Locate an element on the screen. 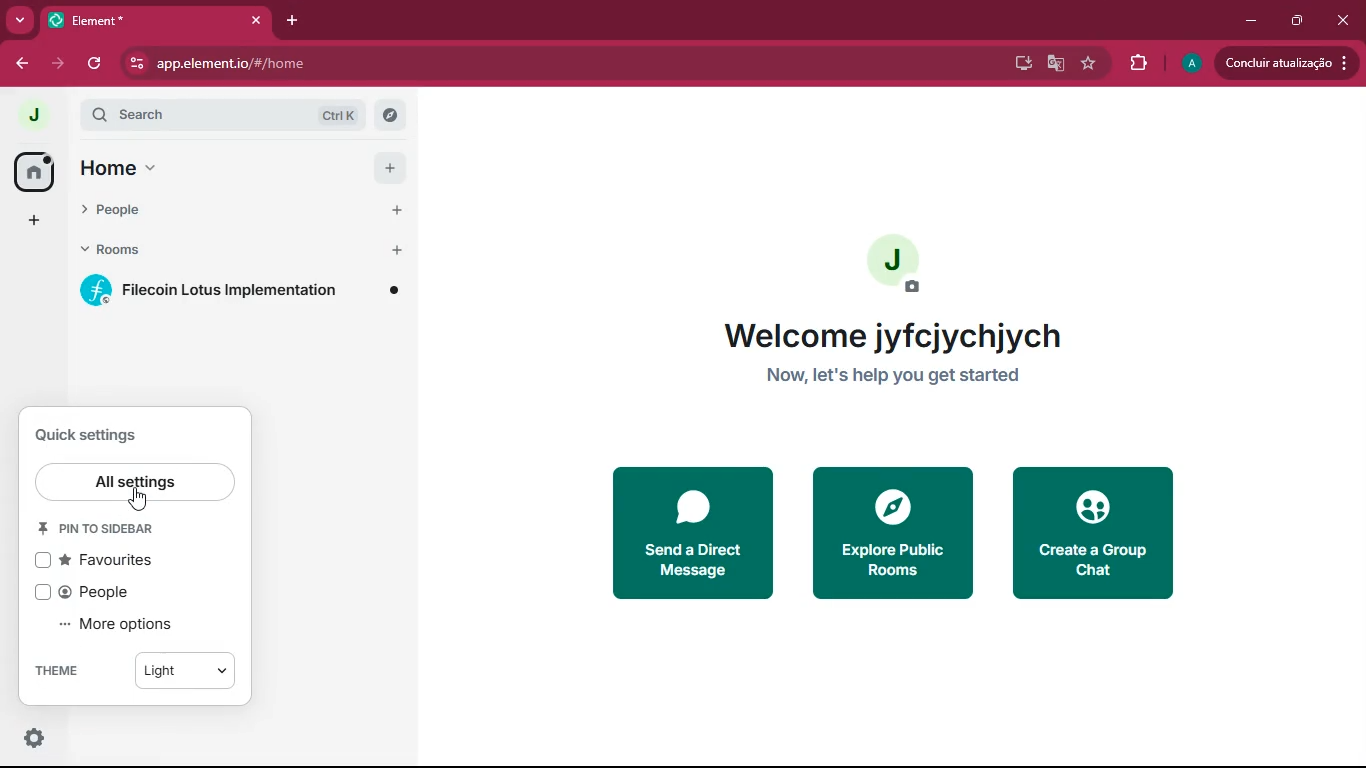 The width and height of the screenshot is (1366, 768). forward is located at coordinates (56, 63).